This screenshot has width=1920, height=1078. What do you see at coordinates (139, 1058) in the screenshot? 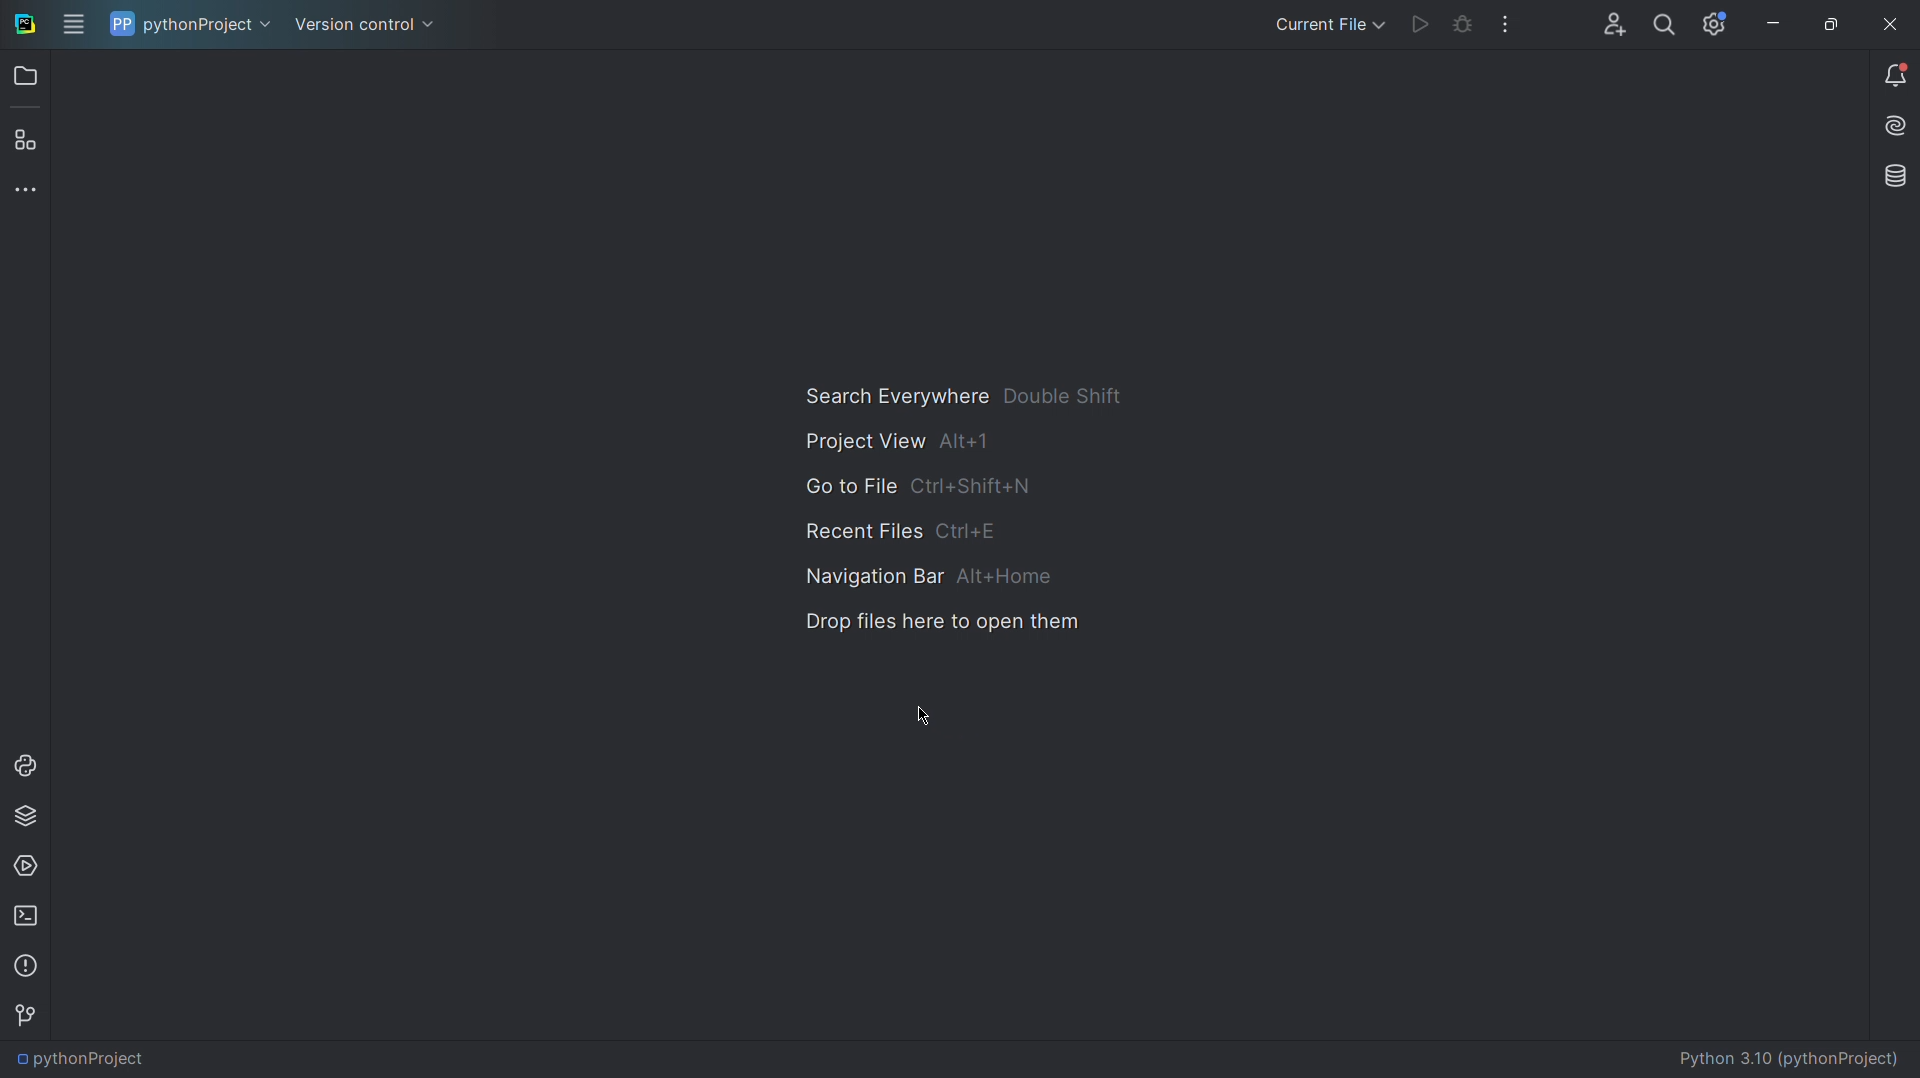
I see `Python project` at bounding box center [139, 1058].